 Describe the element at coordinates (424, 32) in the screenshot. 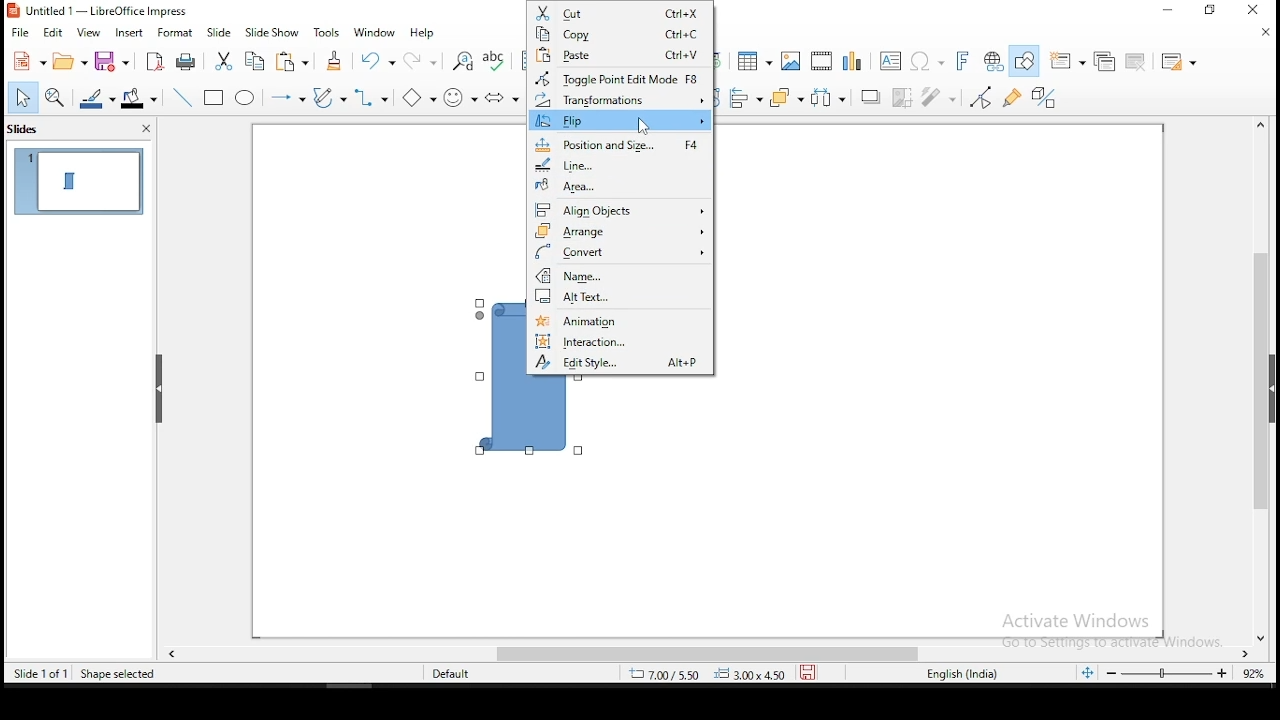

I see `help` at that location.